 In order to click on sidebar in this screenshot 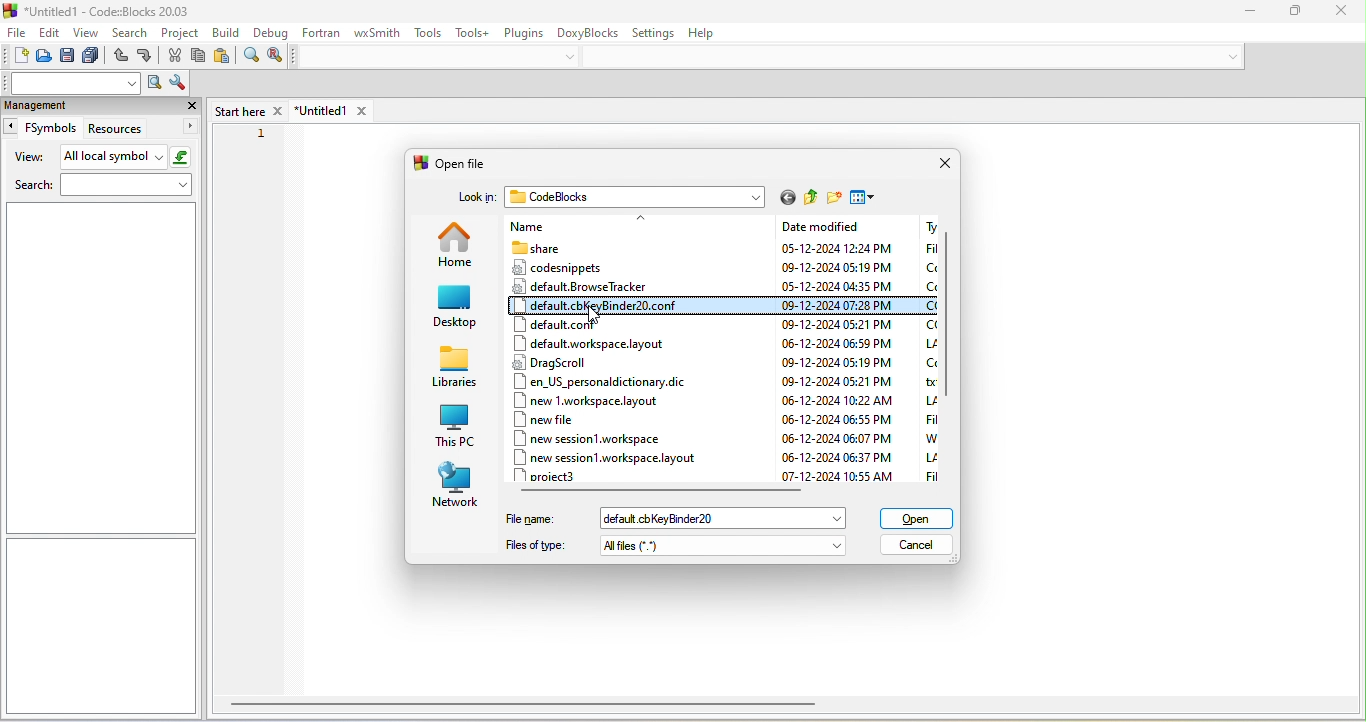, I will do `click(102, 625)`.